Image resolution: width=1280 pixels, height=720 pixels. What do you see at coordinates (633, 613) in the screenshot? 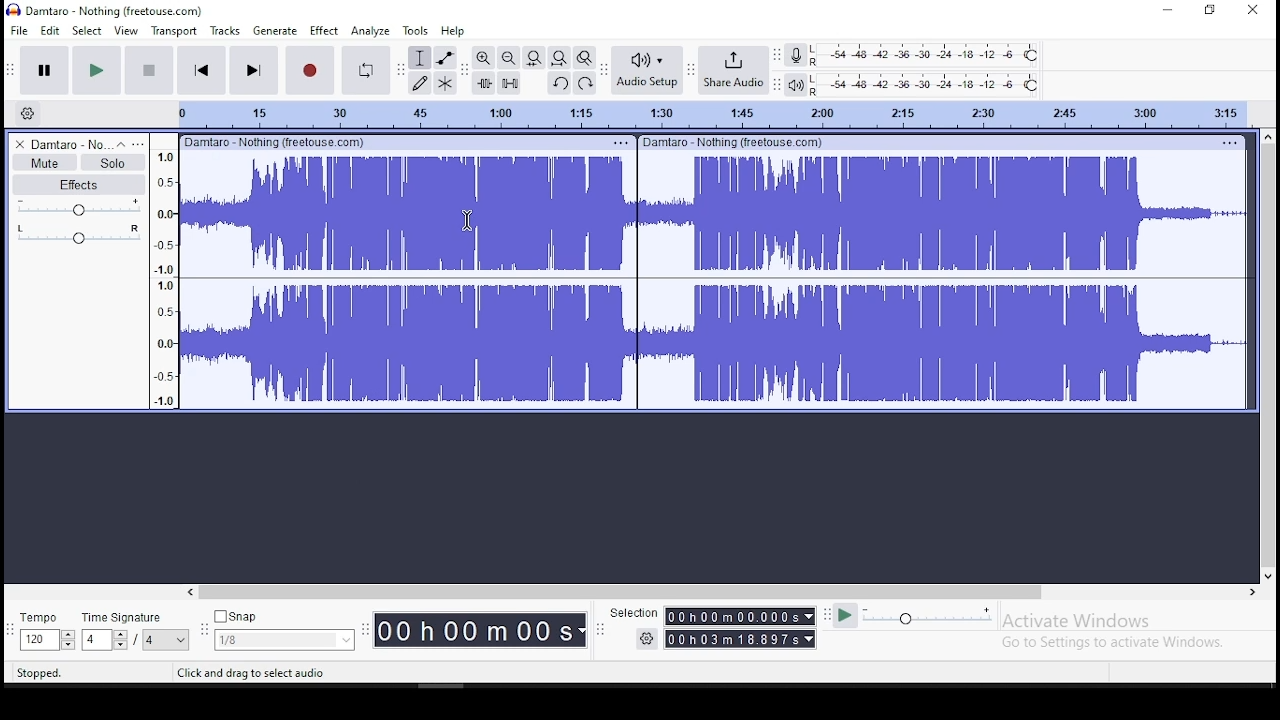
I see `selection` at bounding box center [633, 613].